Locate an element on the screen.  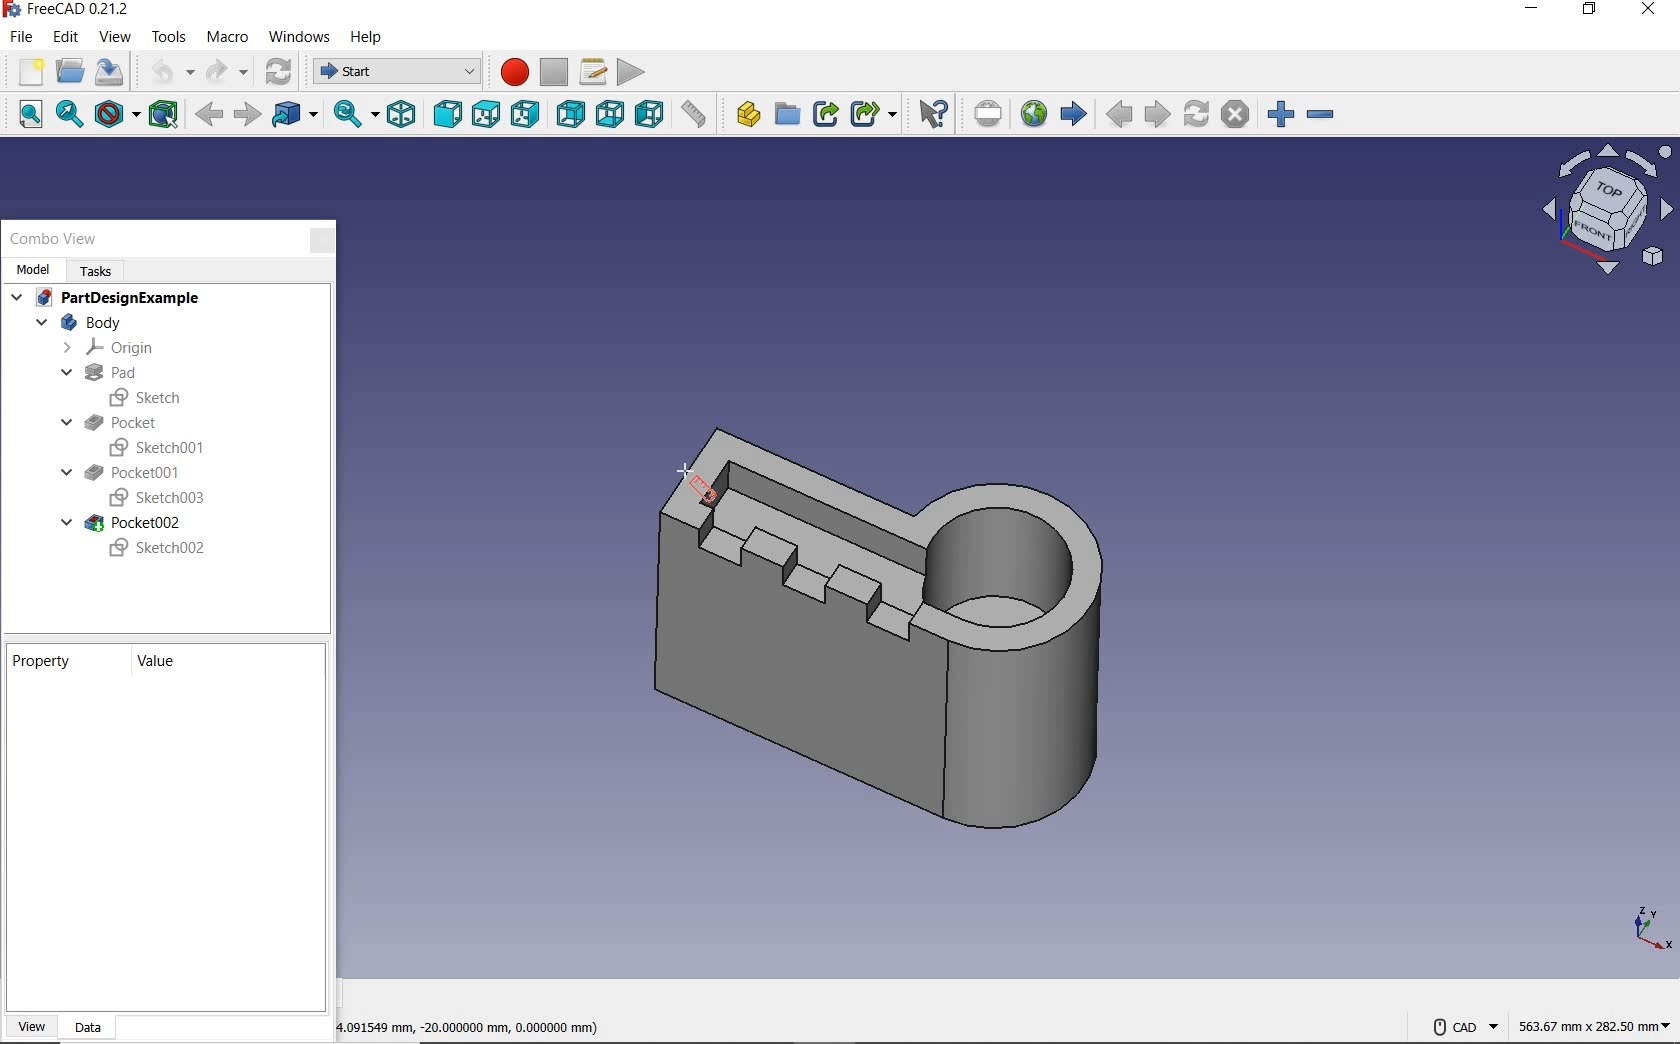
isometric is located at coordinates (403, 116).